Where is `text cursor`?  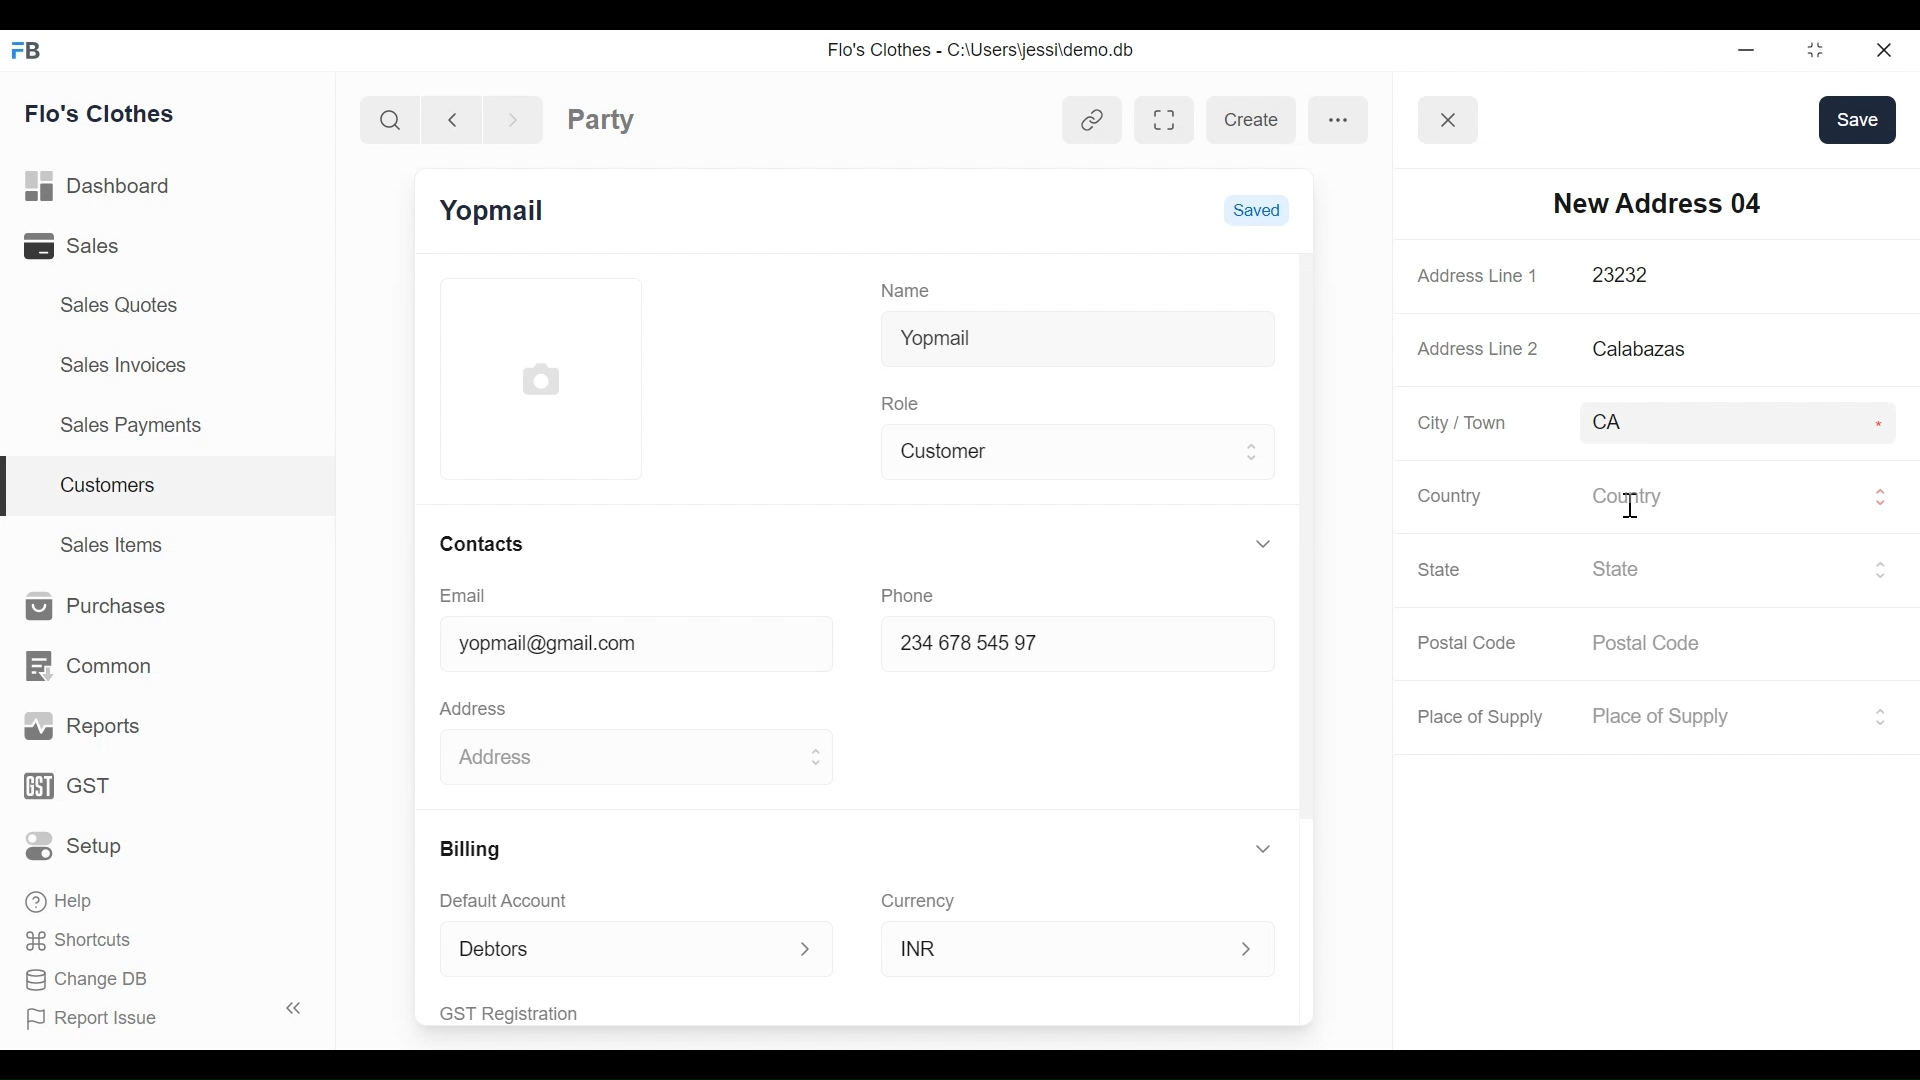 text cursor is located at coordinates (1630, 505).